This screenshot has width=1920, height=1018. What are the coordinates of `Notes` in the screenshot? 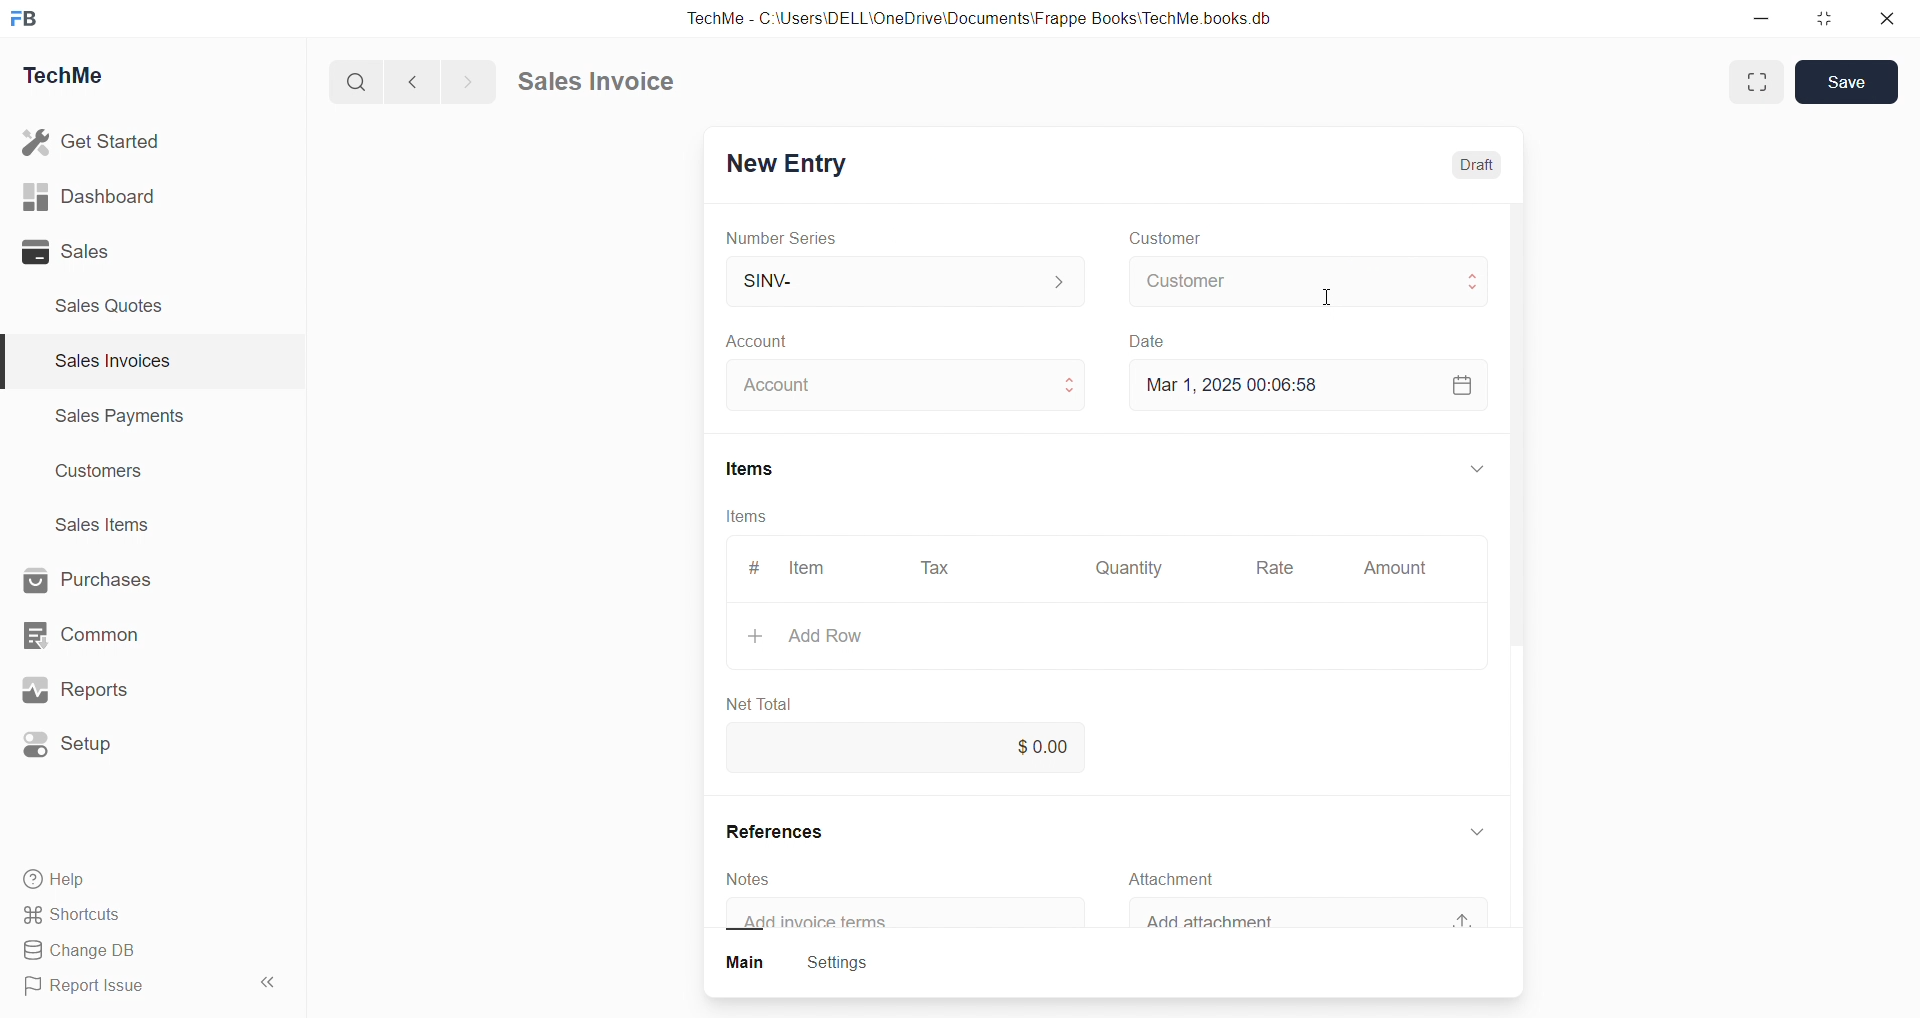 It's located at (760, 878).